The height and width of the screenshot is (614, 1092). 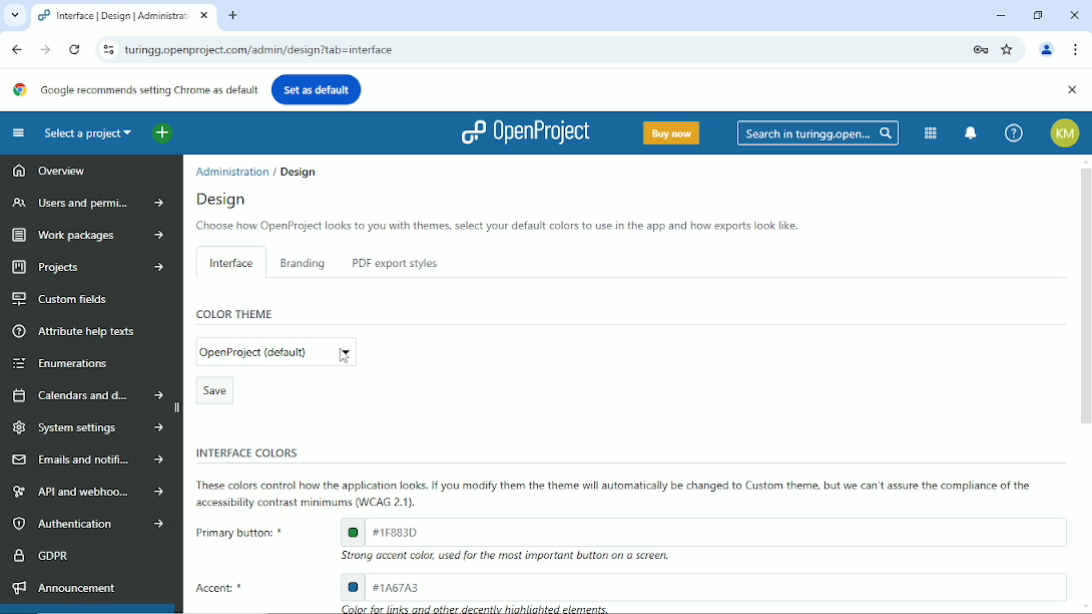 What do you see at coordinates (84, 492) in the screenshot?
I see `API and webhooks` at bounding box center [84, 492].